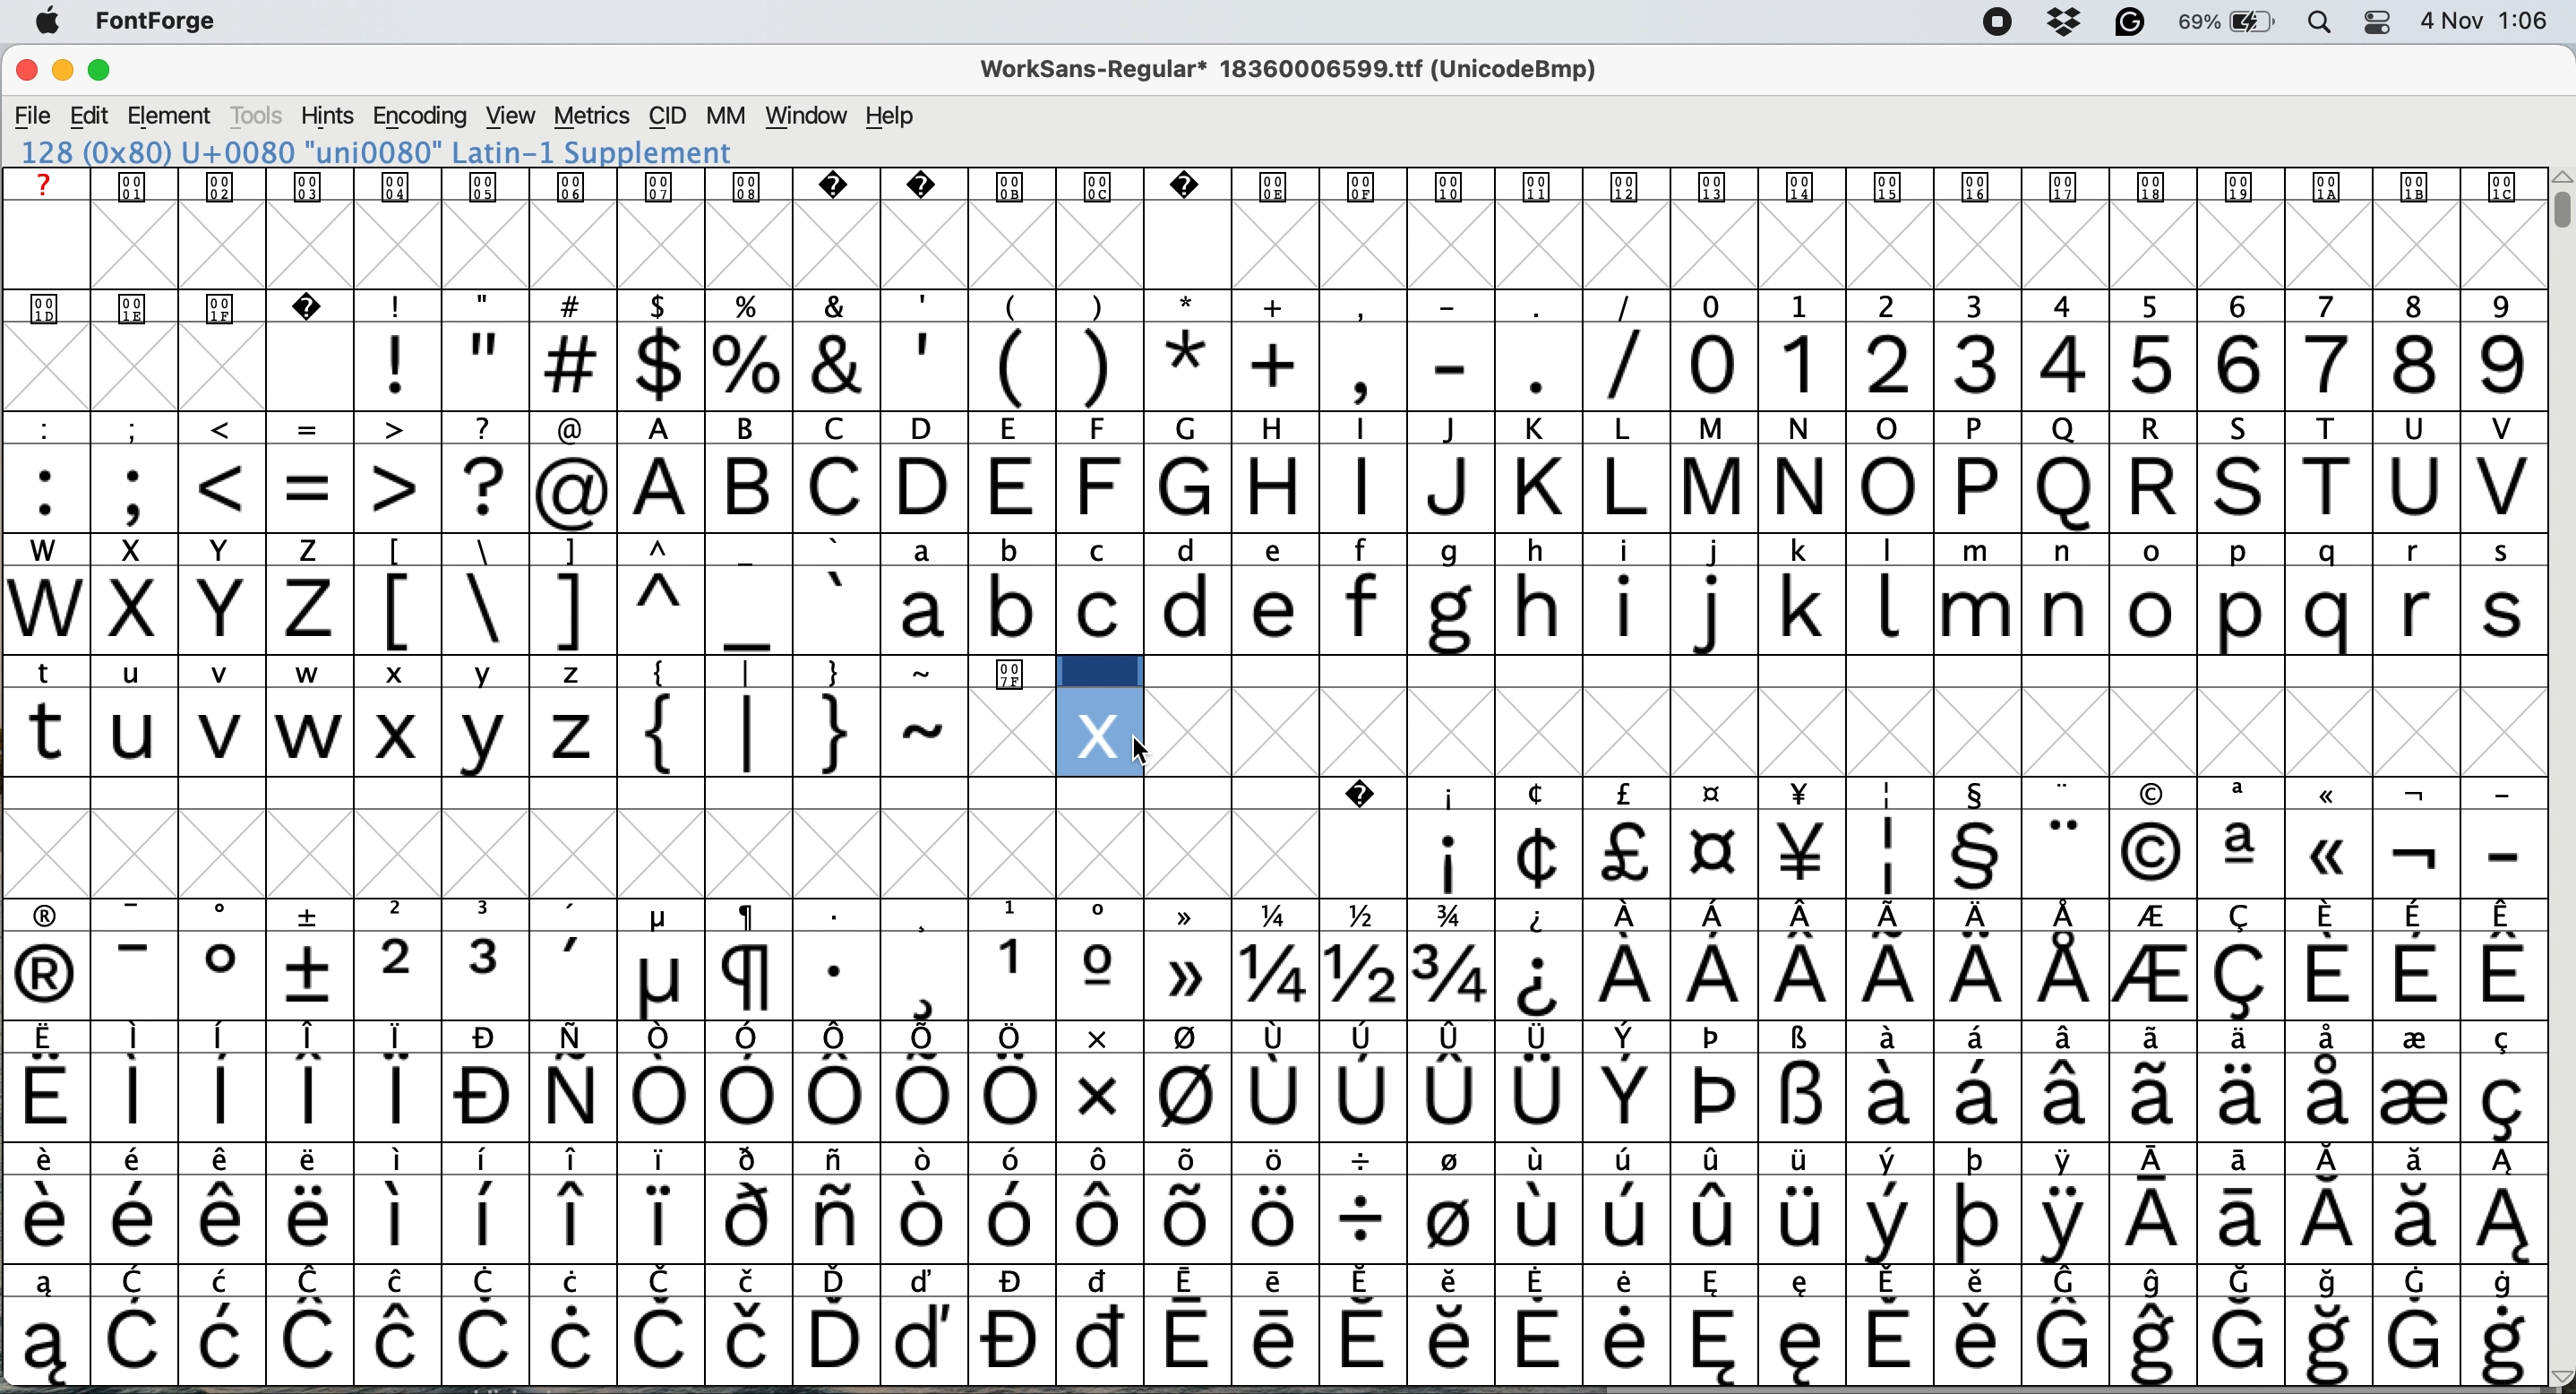 This screenshot has width=2576, height=1394. I want to click on v z: lower case letters, so click(533, 733).